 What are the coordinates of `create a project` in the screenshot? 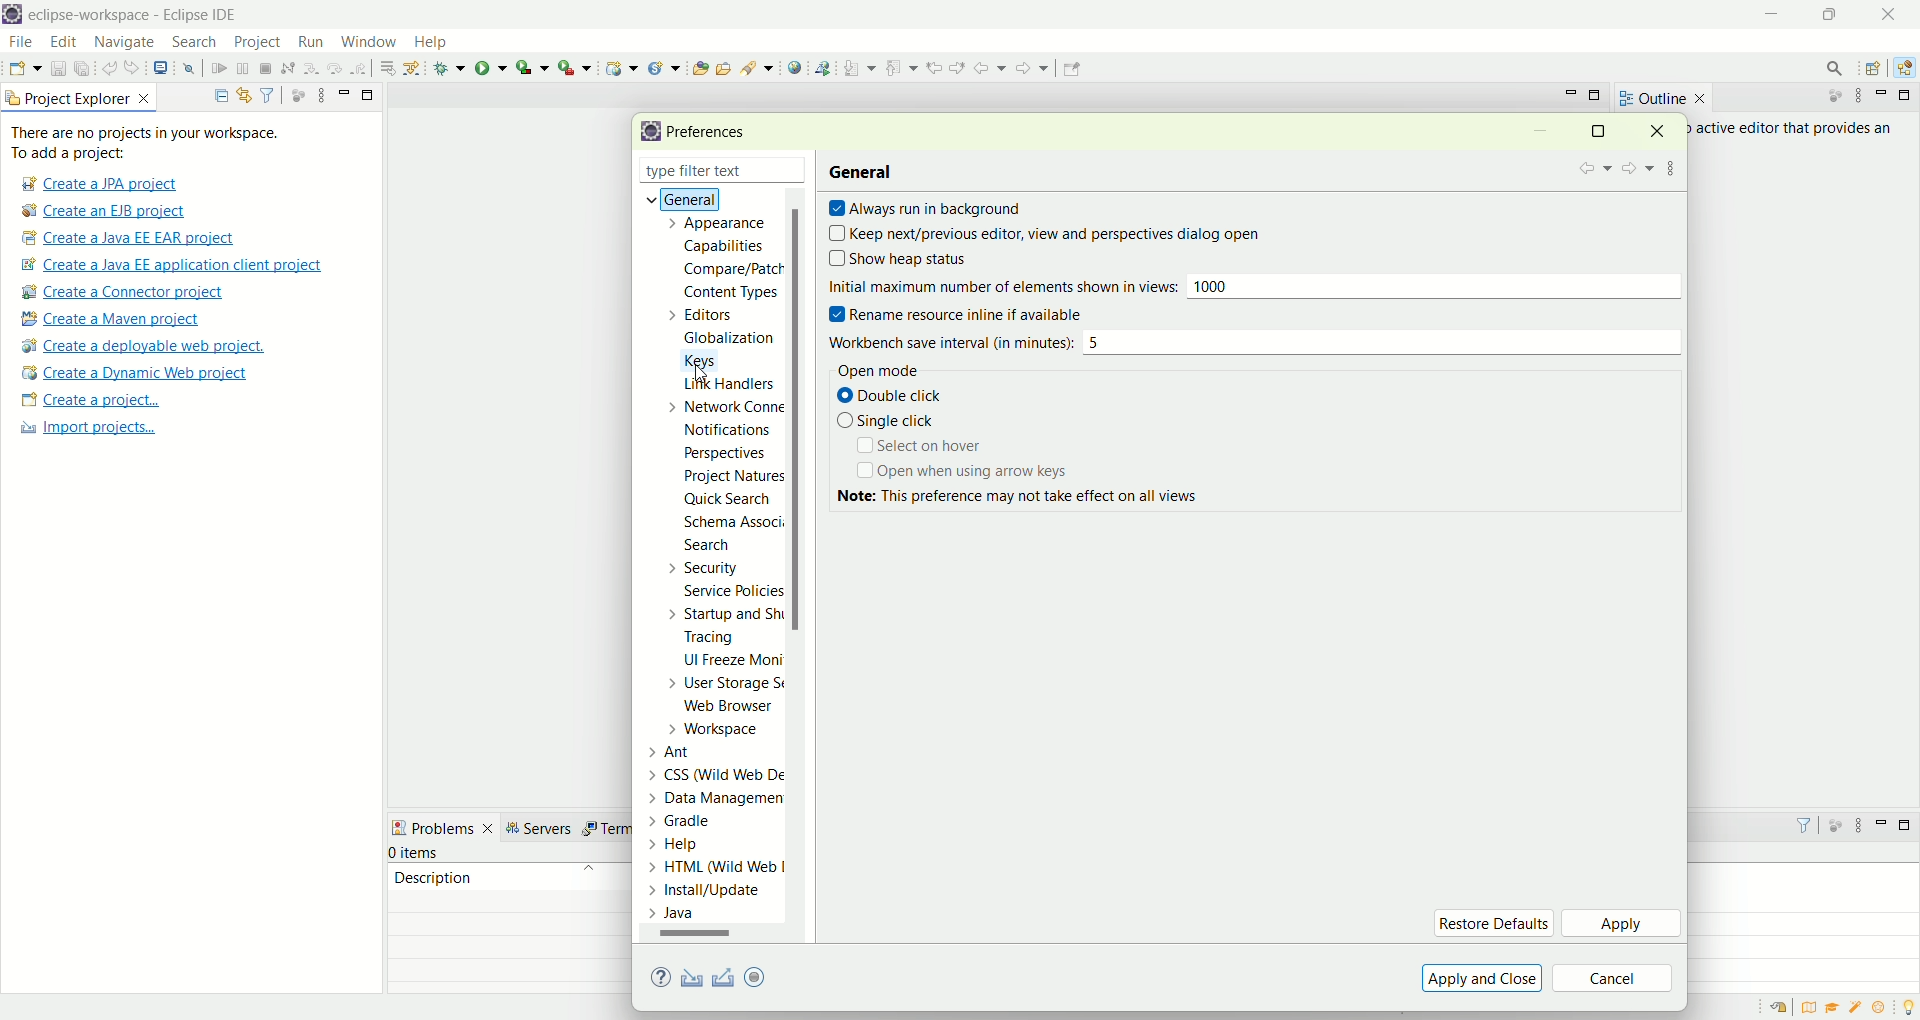 It's located at (91, 402).